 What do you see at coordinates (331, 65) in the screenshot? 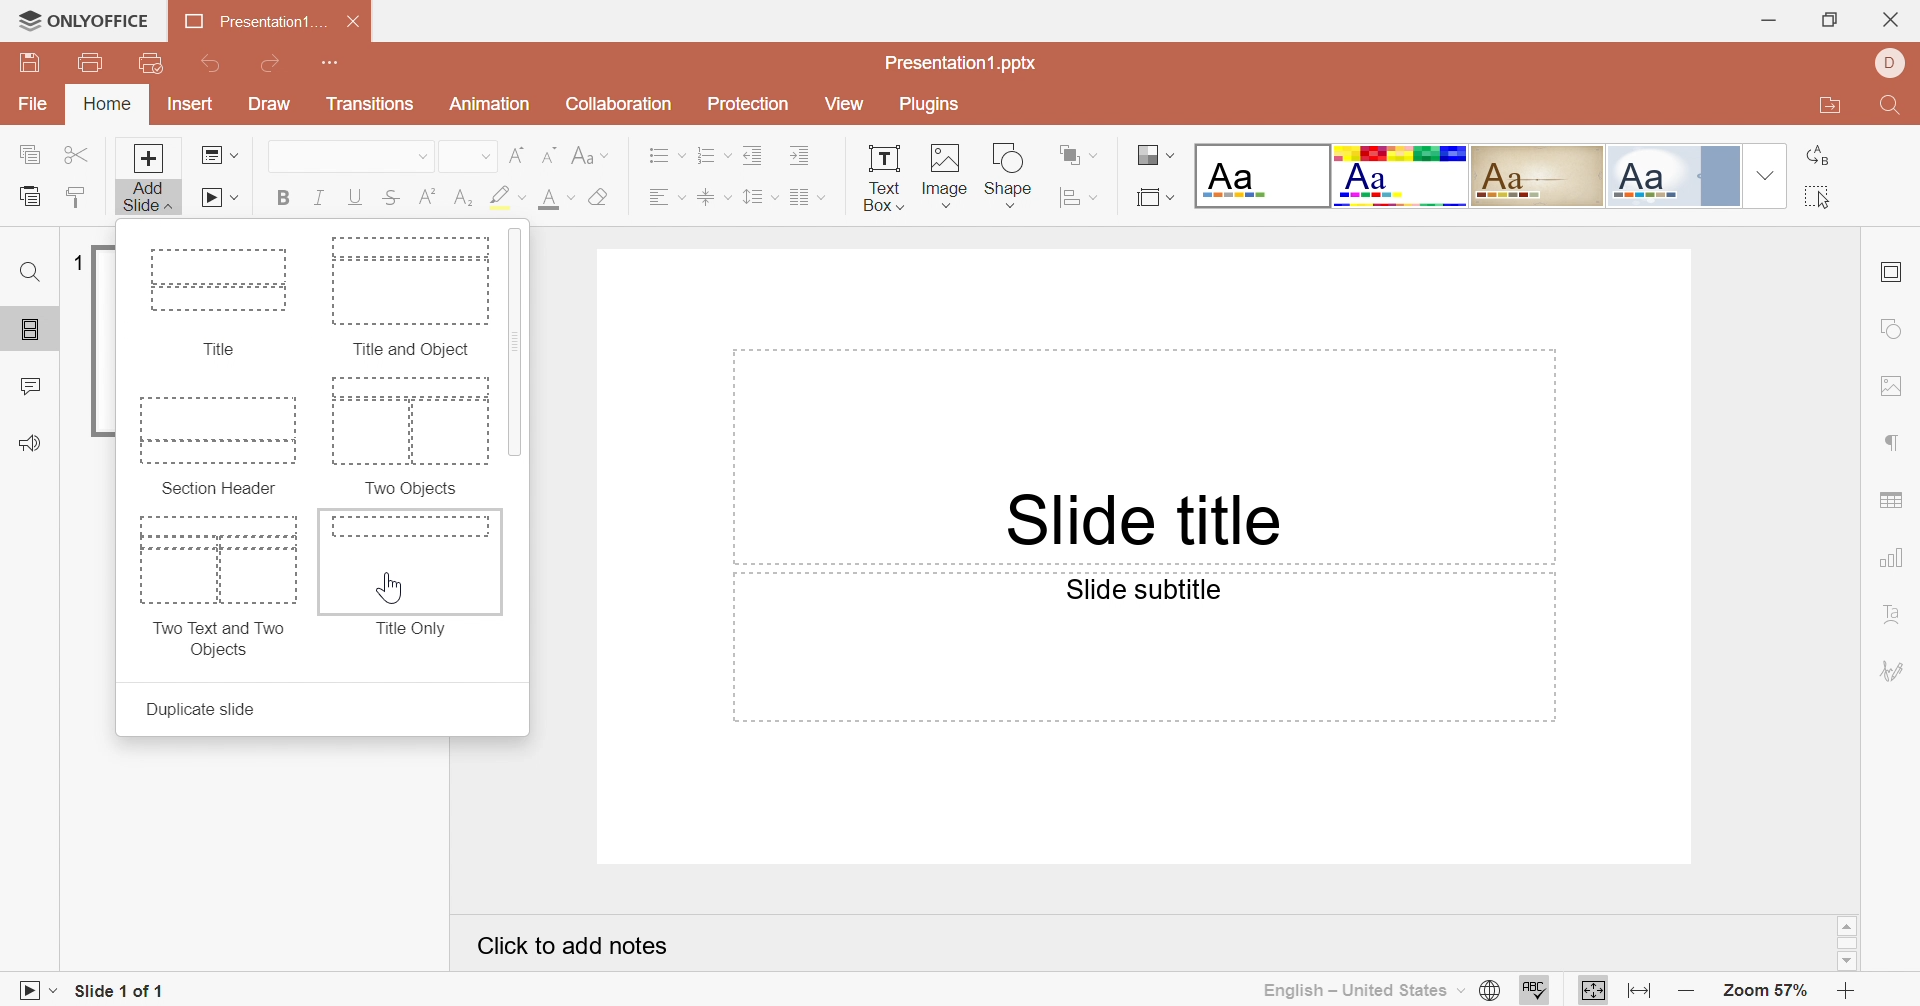
I see `Customize Quick Access Toolbar` at bounding box center [331, 65].